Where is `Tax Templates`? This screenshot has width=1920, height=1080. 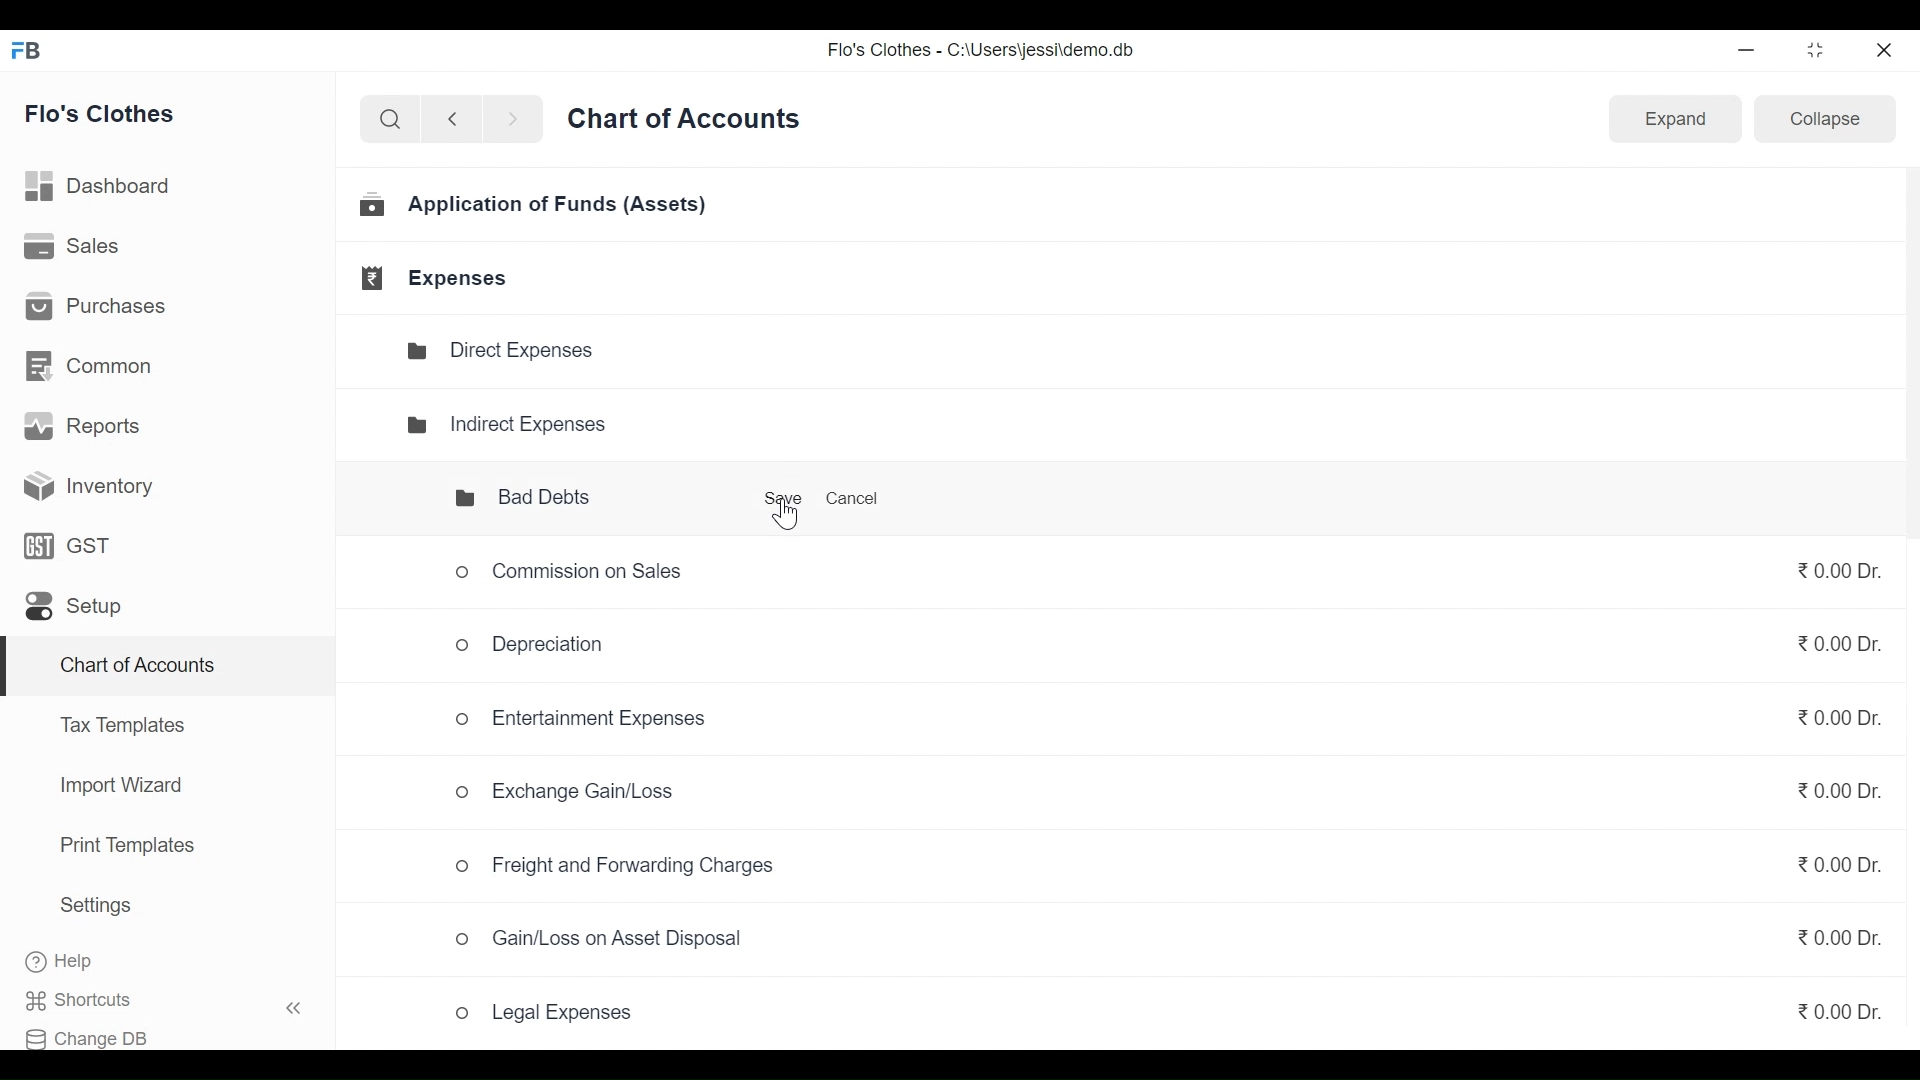
Tax Templates is located at coordinates (121, 724).